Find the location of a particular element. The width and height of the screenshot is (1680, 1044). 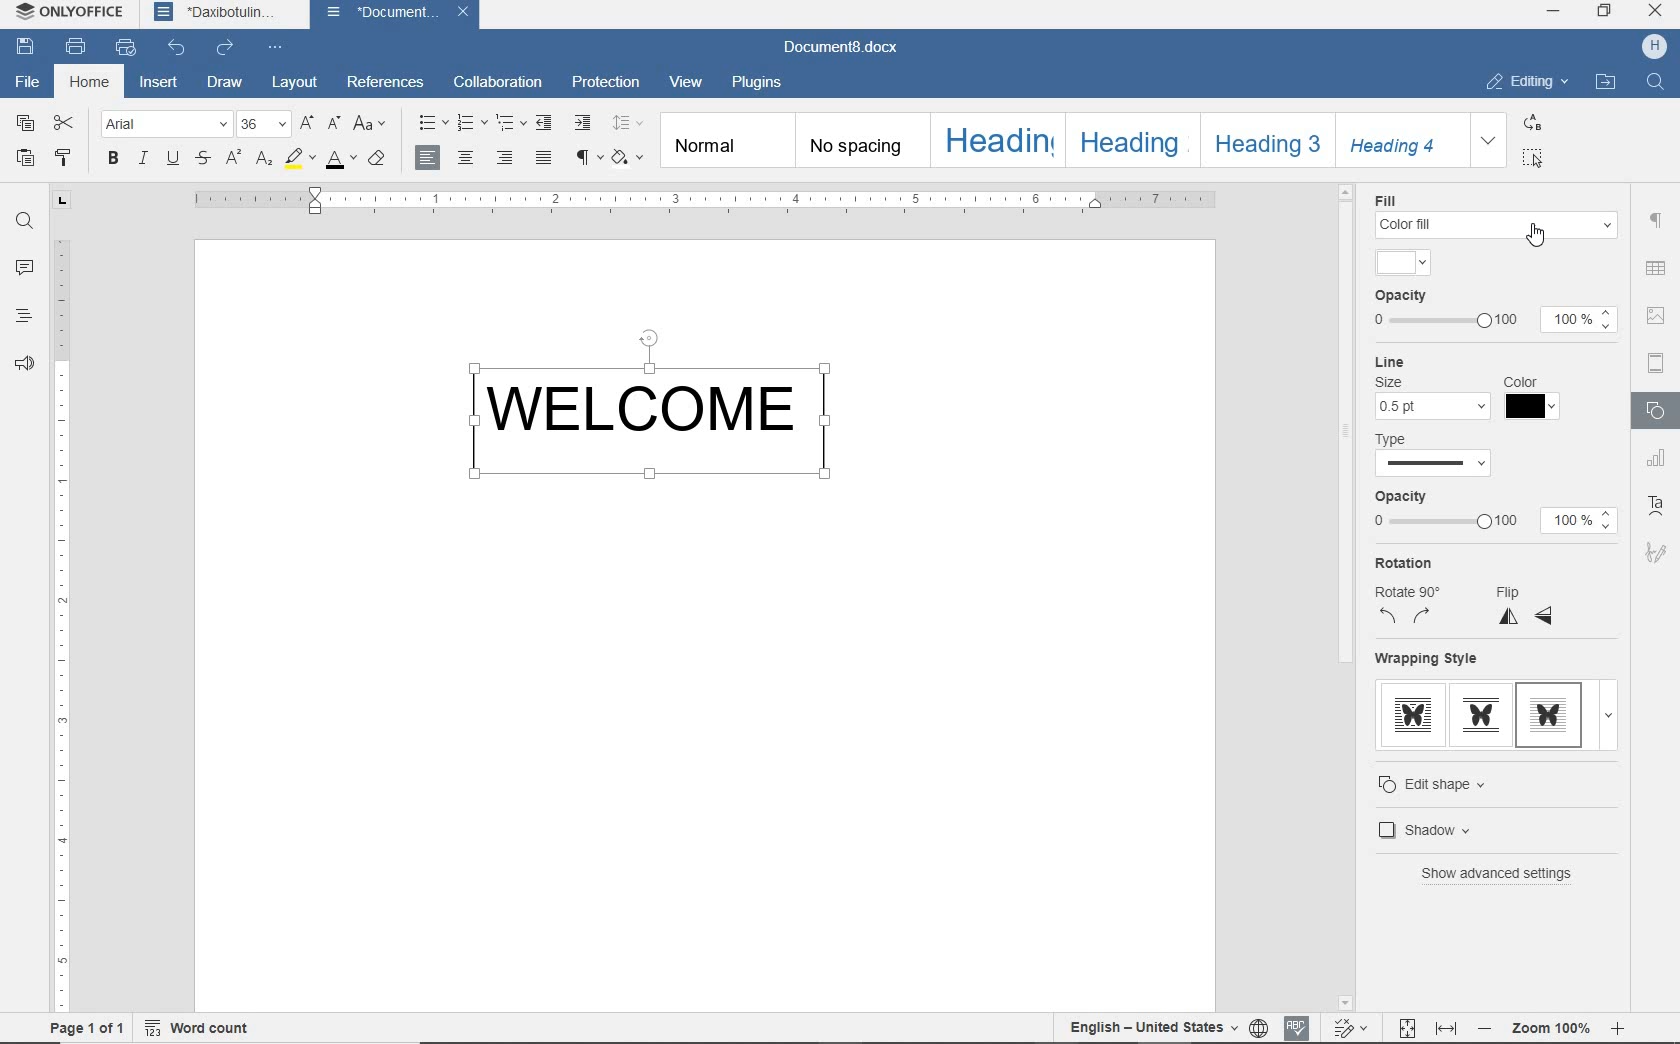

UNDERLINE is located at coordinates (175, 157).